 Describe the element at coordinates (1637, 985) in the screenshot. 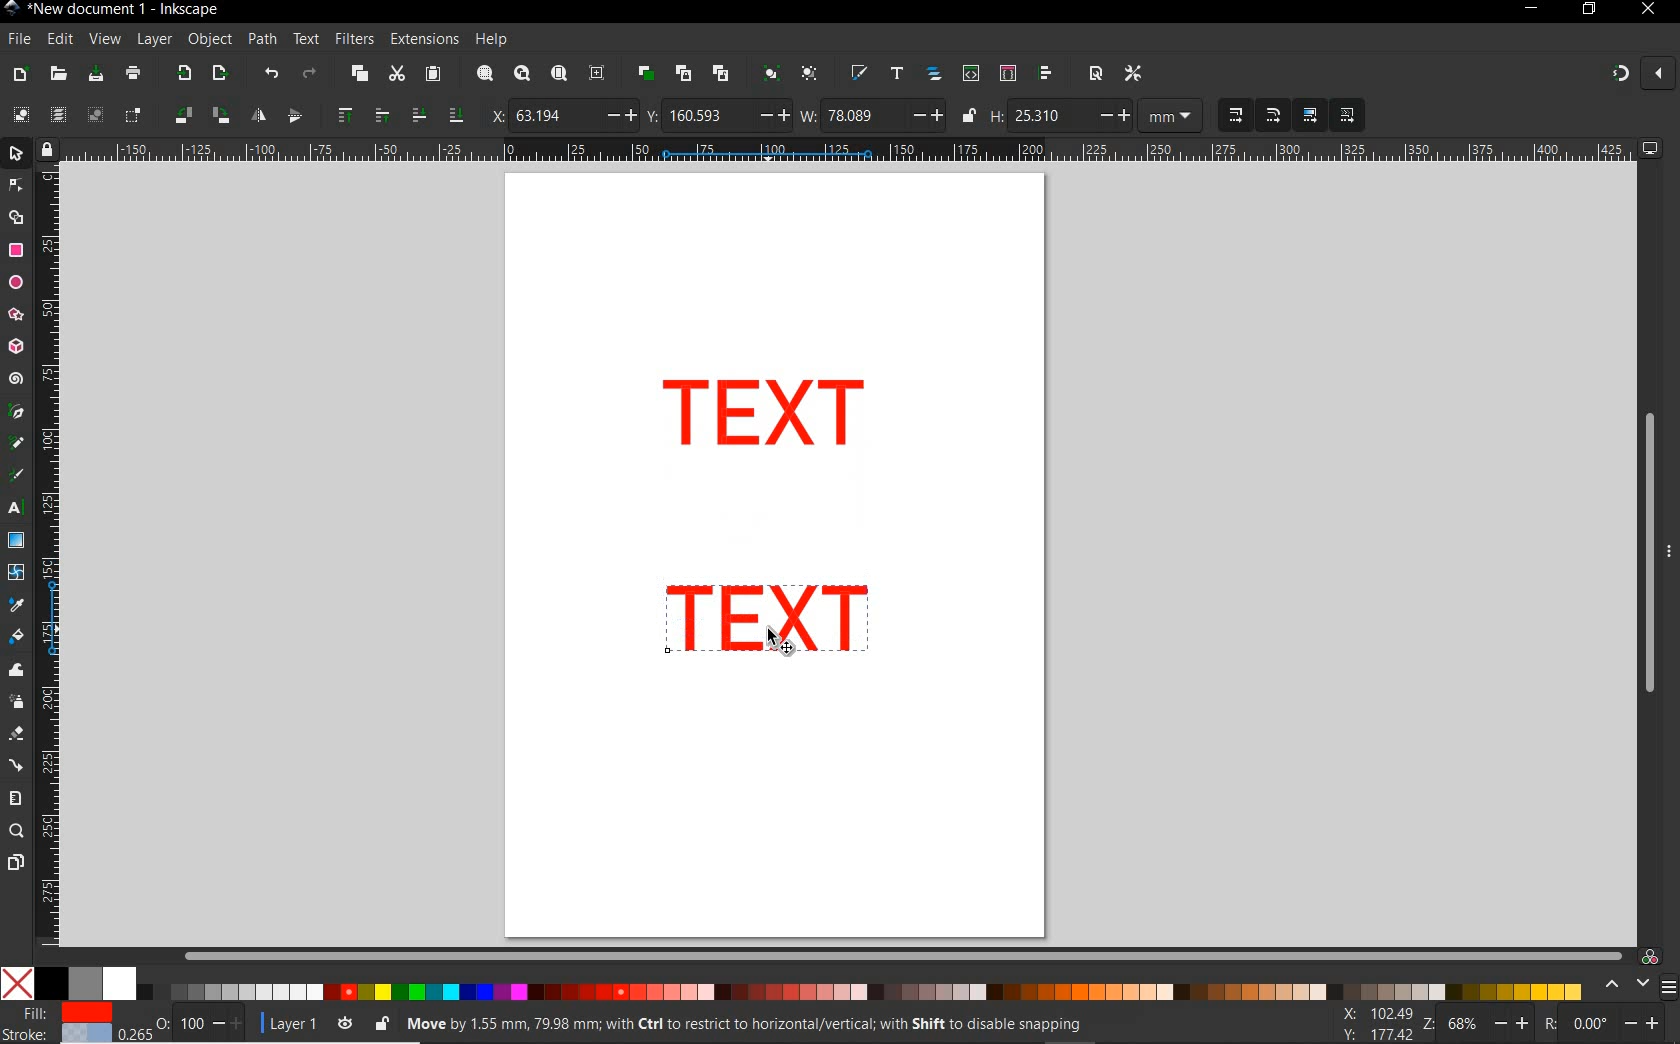

I see `select color palette` at that location.